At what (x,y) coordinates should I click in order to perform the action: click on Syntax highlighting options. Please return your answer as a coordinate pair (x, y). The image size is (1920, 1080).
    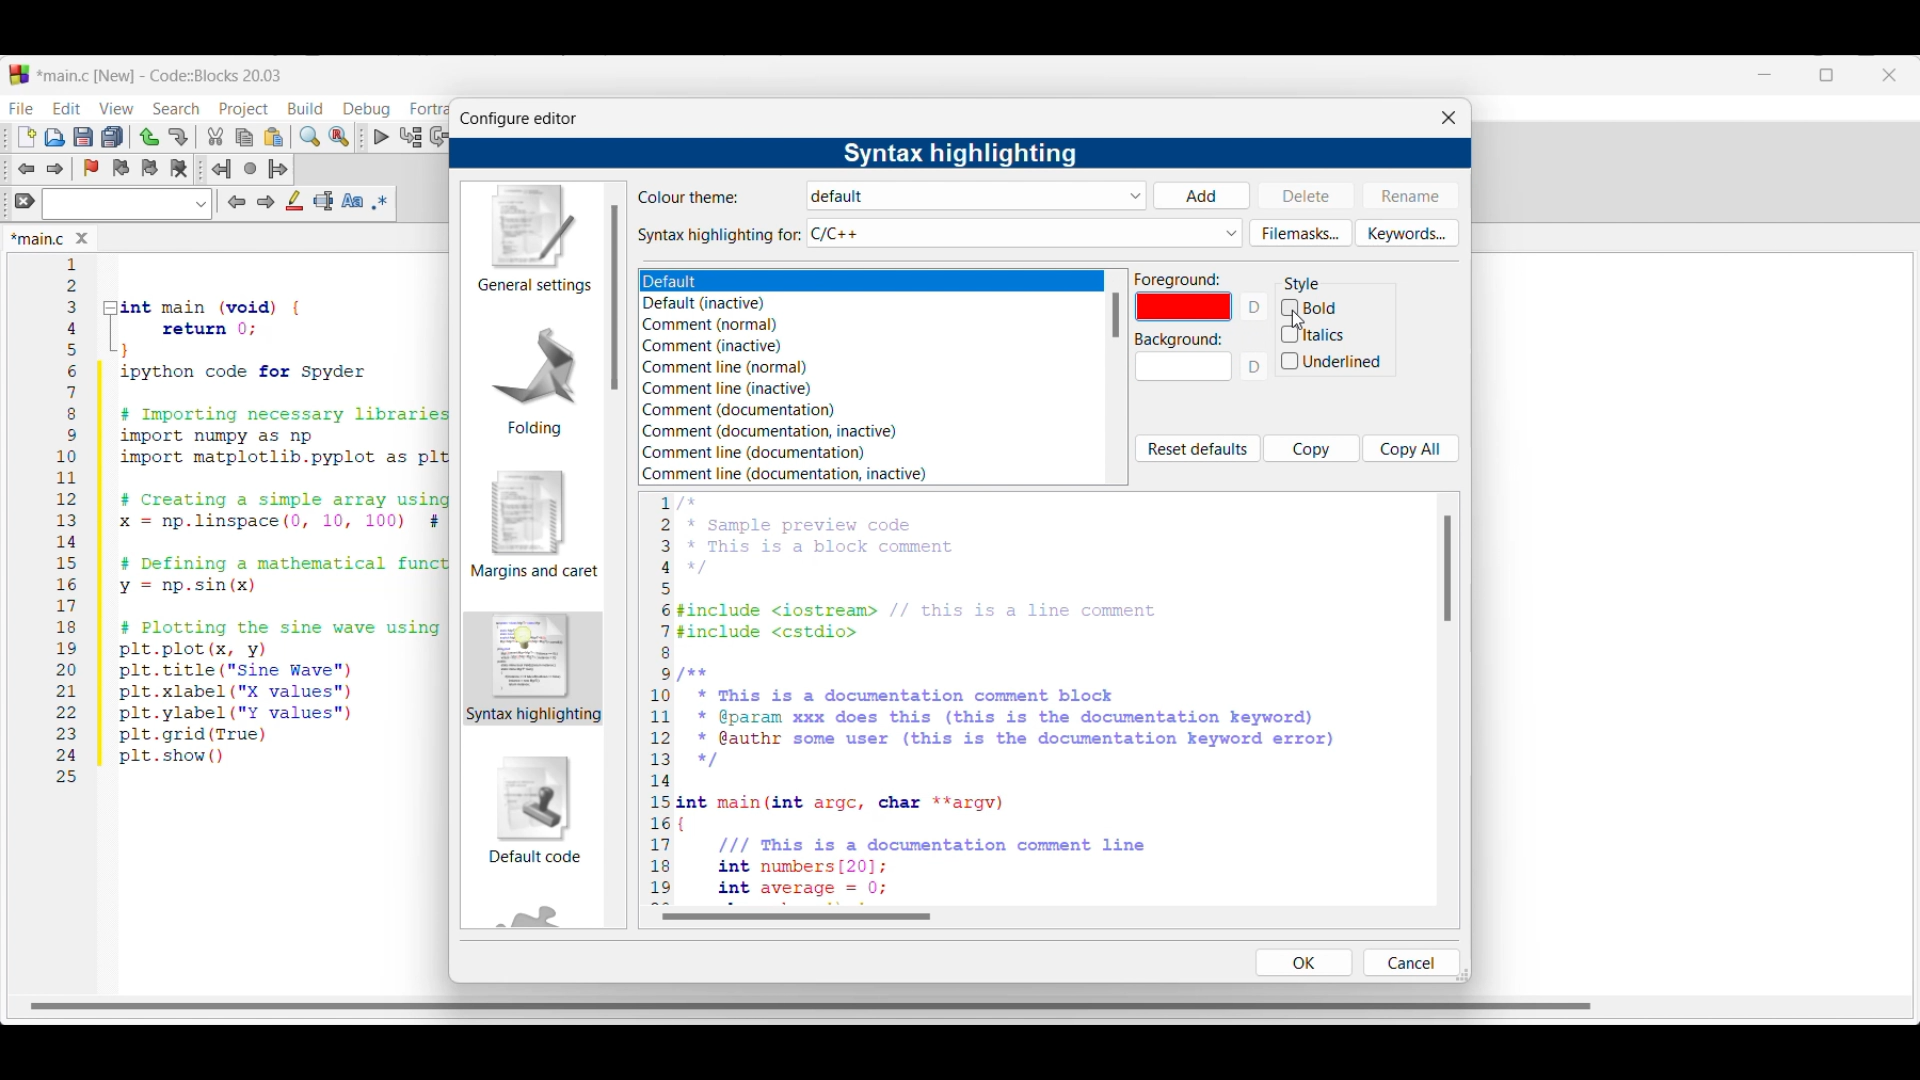
    Looking at the image, I should click on (1025, 233).